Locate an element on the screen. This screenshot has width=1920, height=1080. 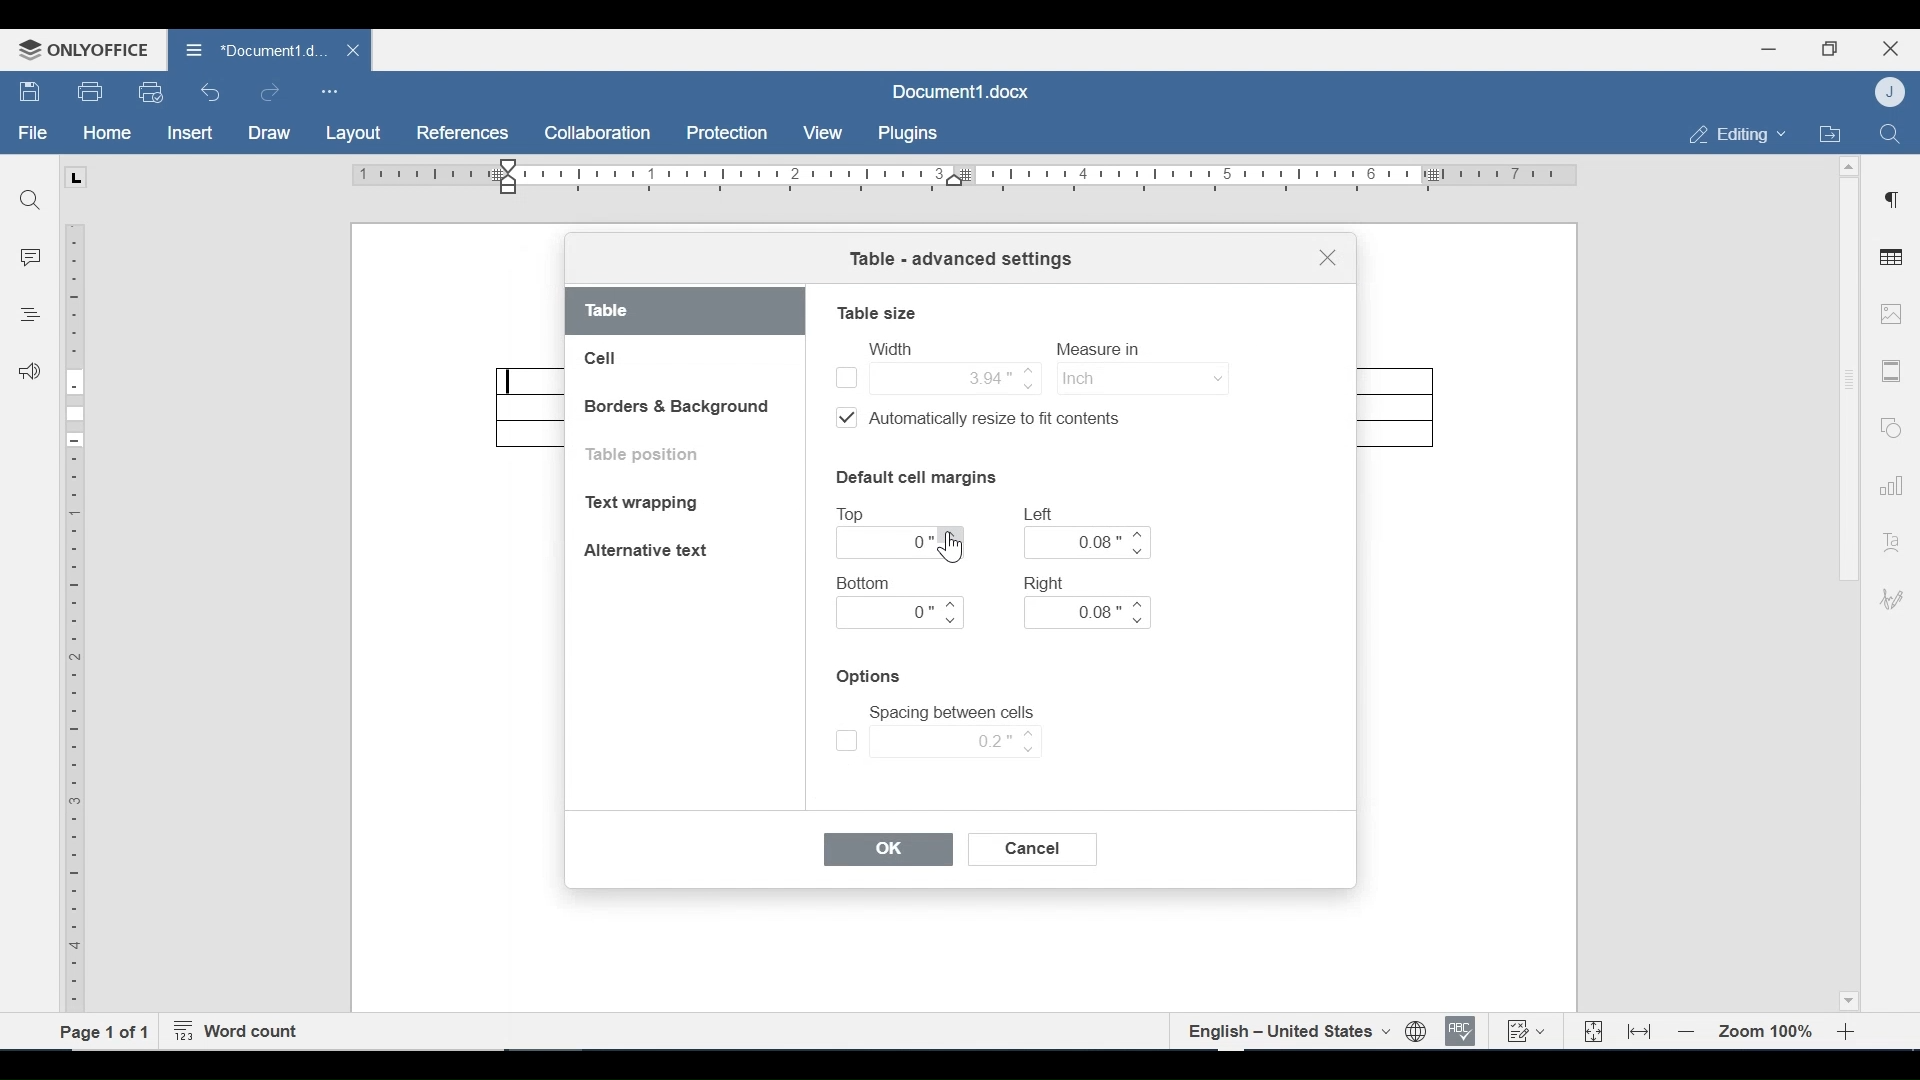
Scroll bar is located at coordinates (1847, 379).